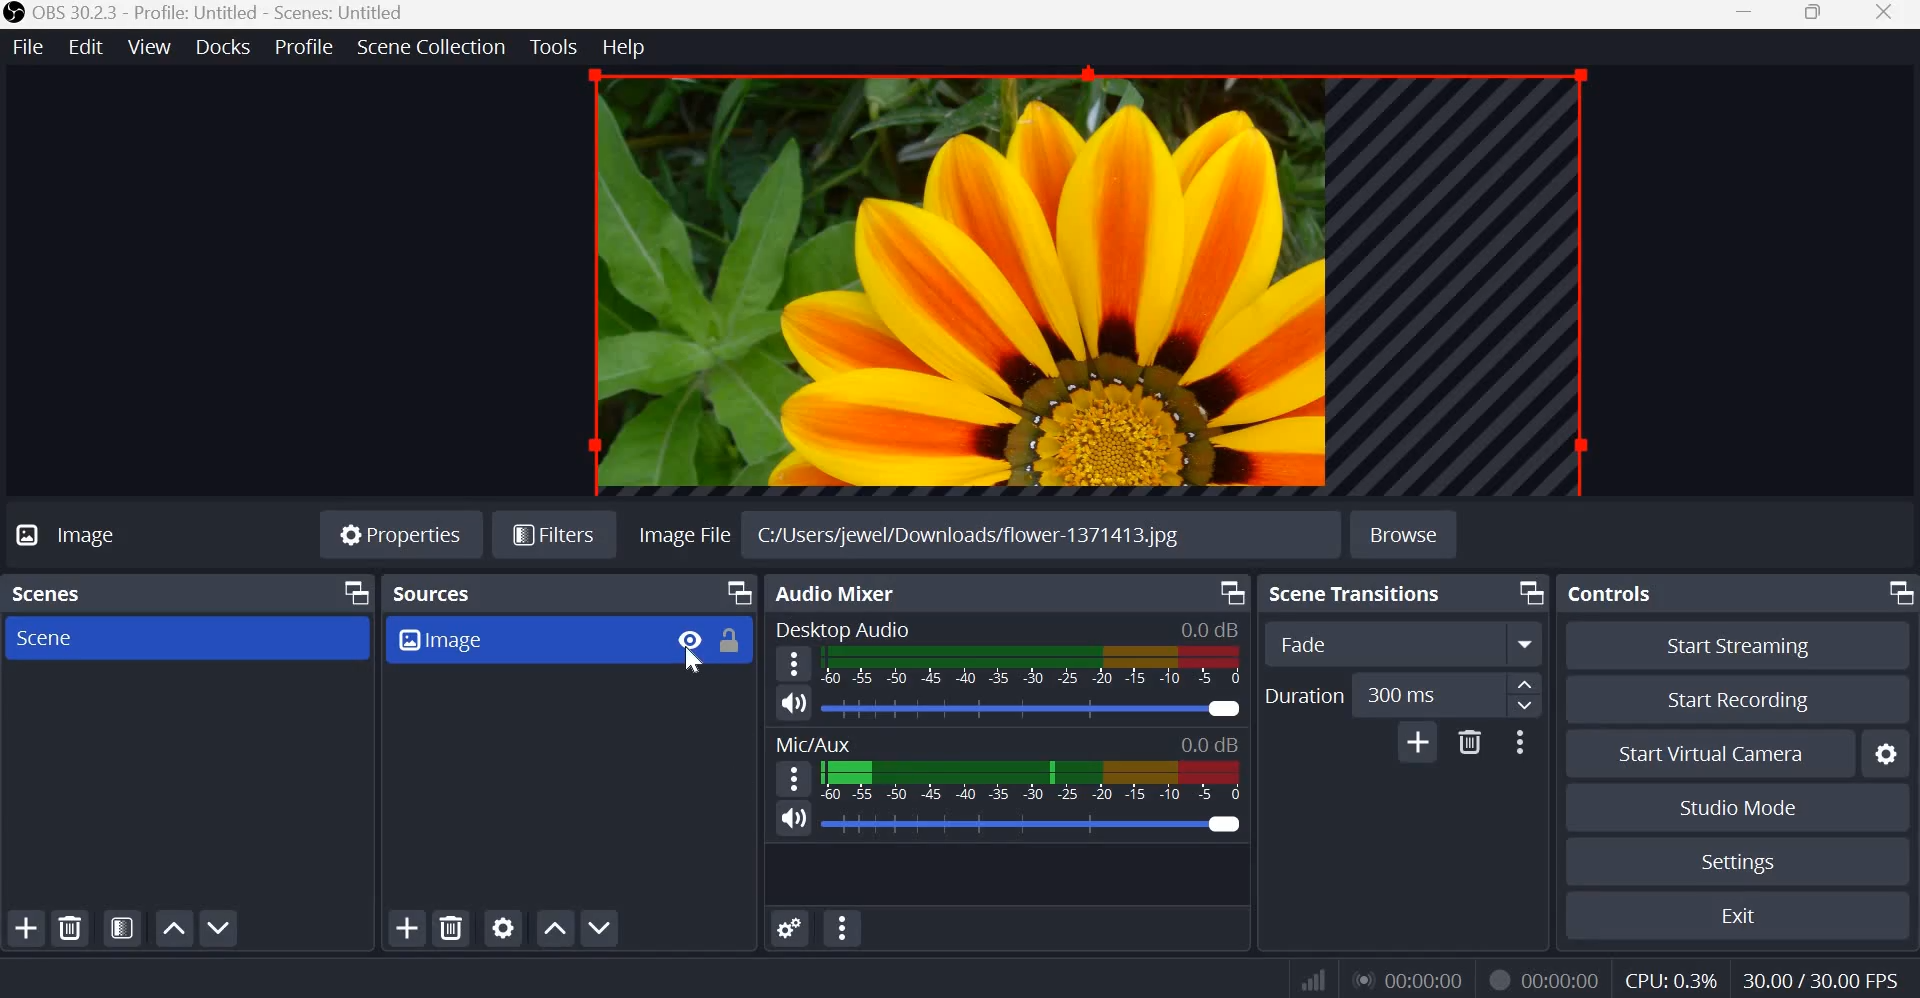  I want to click on Open scene filters, so click(121, 931).